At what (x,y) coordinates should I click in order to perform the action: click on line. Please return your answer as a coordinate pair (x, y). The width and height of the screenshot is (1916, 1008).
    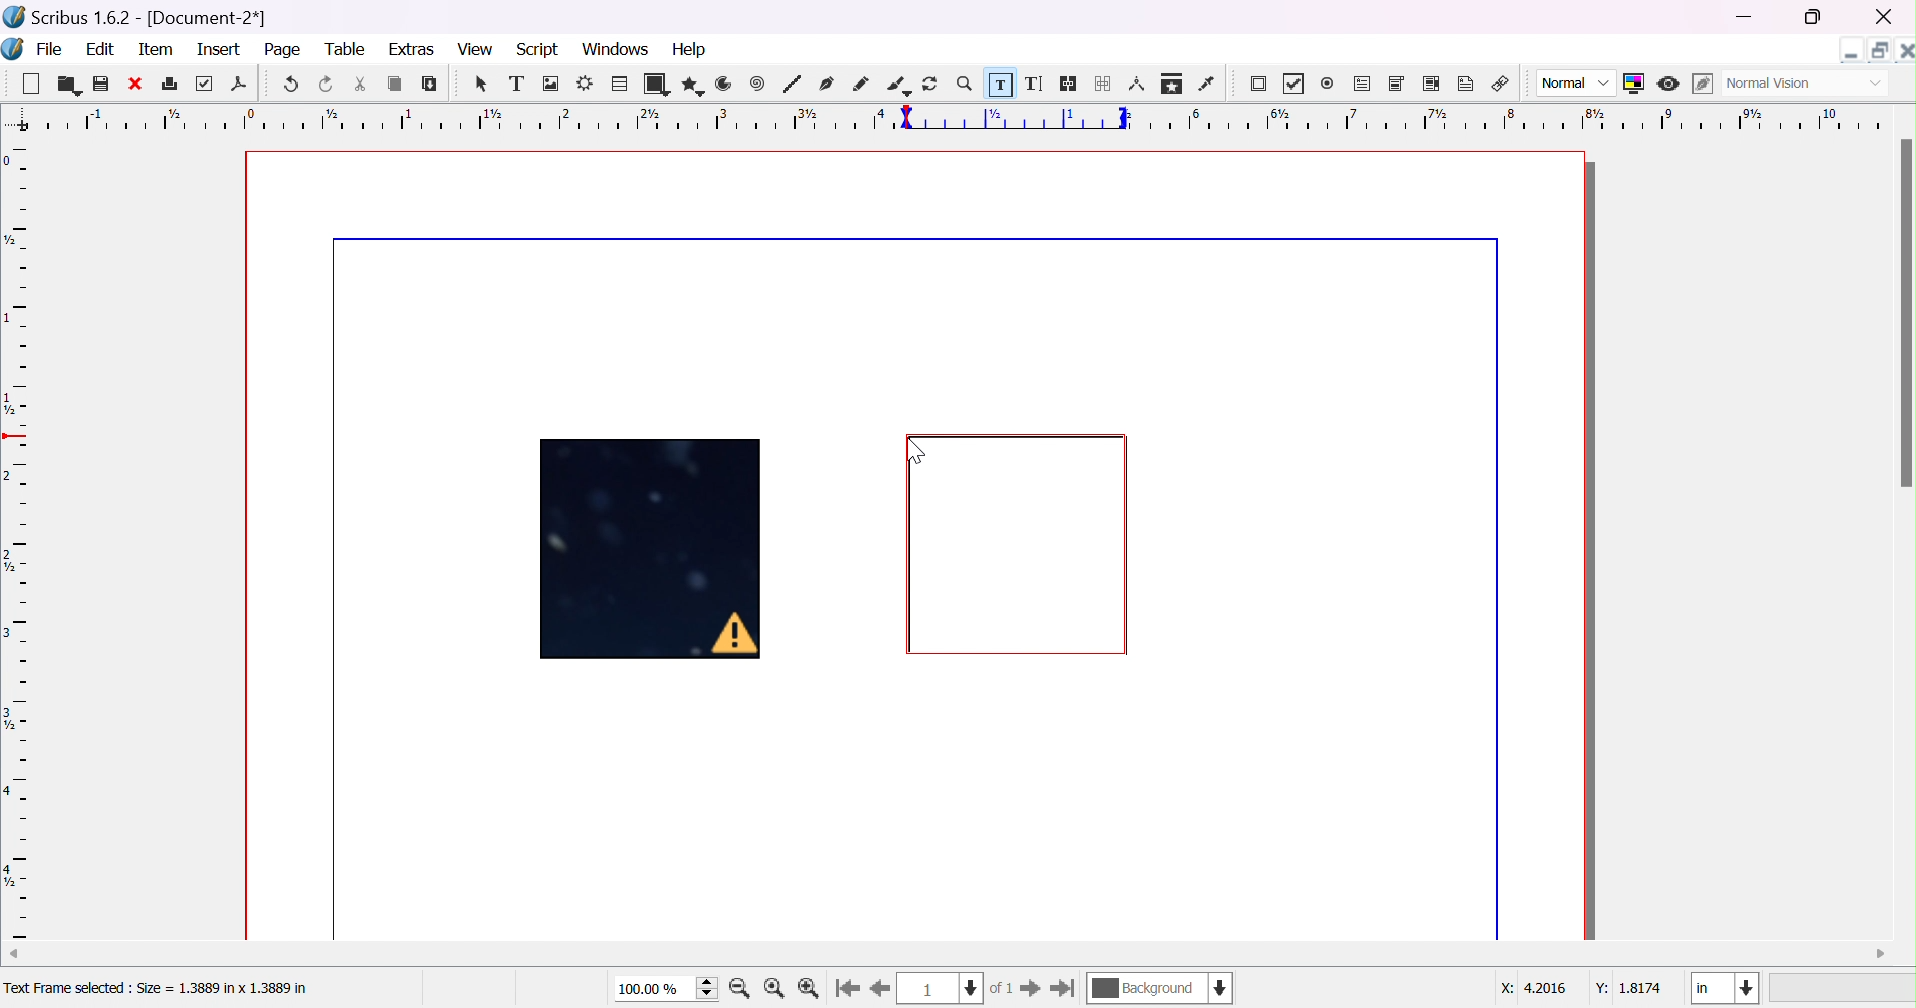
    Looking at the image, I should click on (792, 84).